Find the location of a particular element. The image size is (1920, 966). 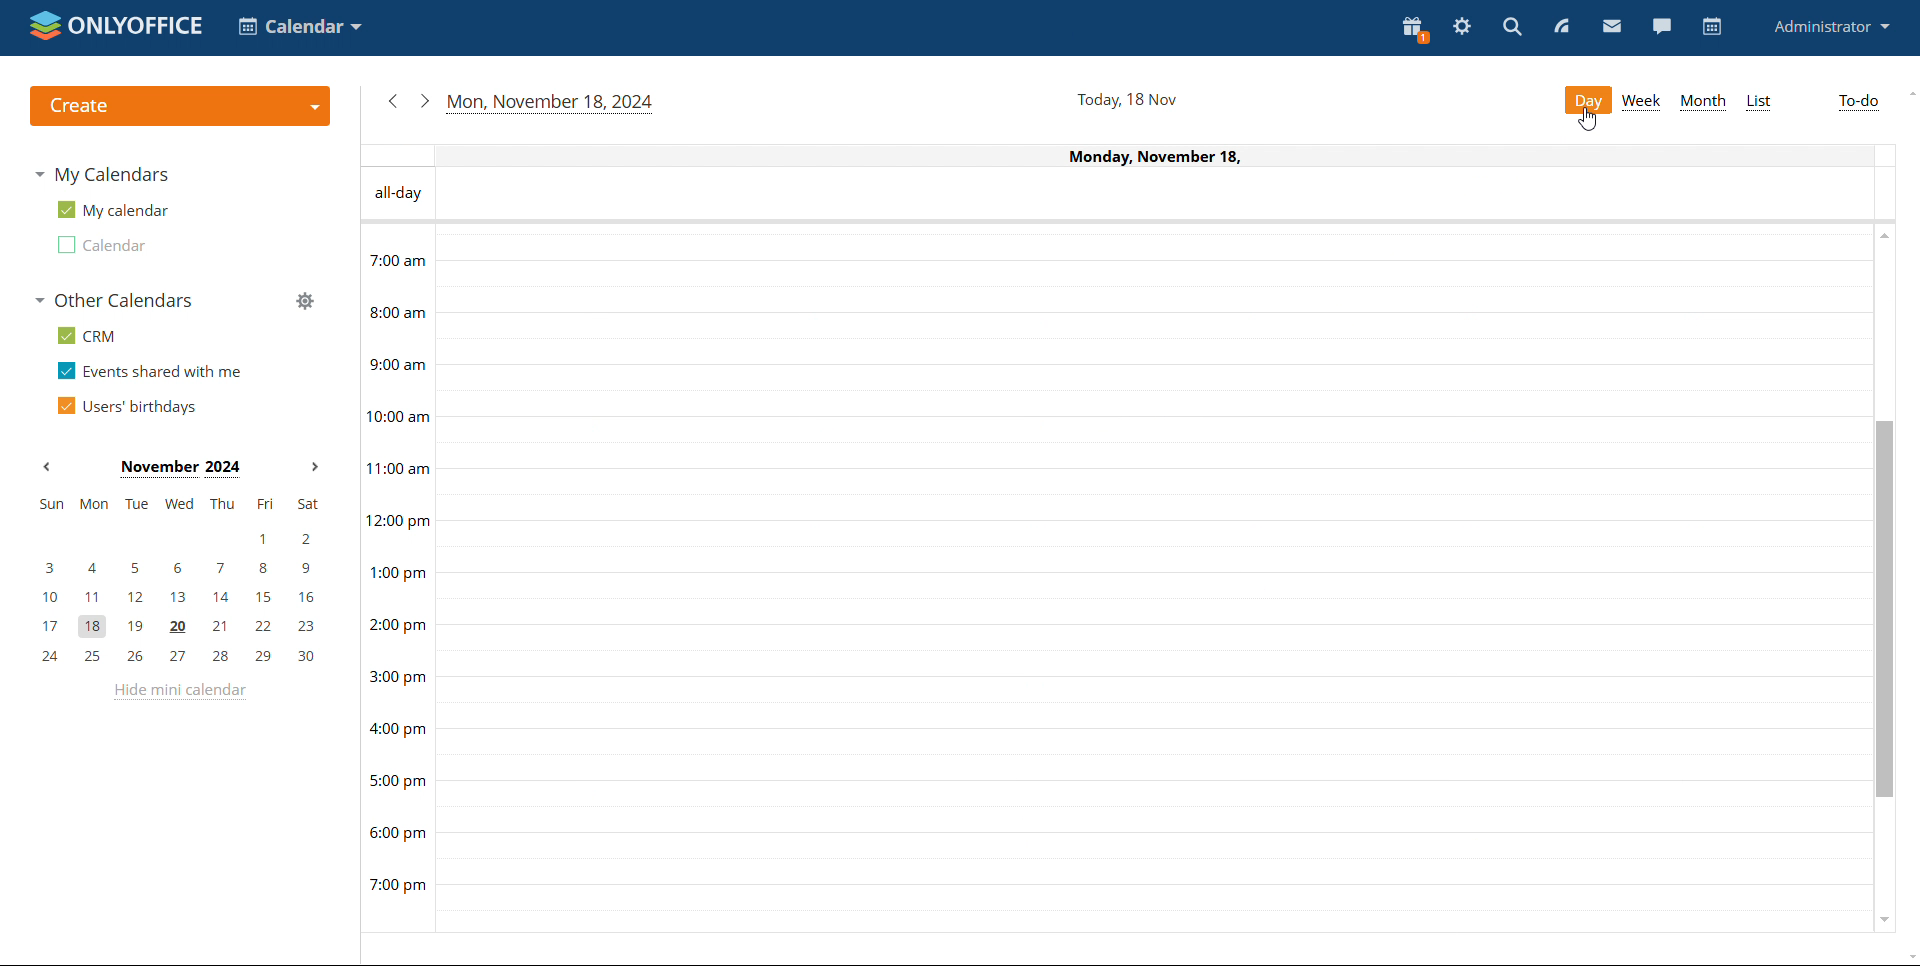

day view selected is located at coordinates (1590, 99).